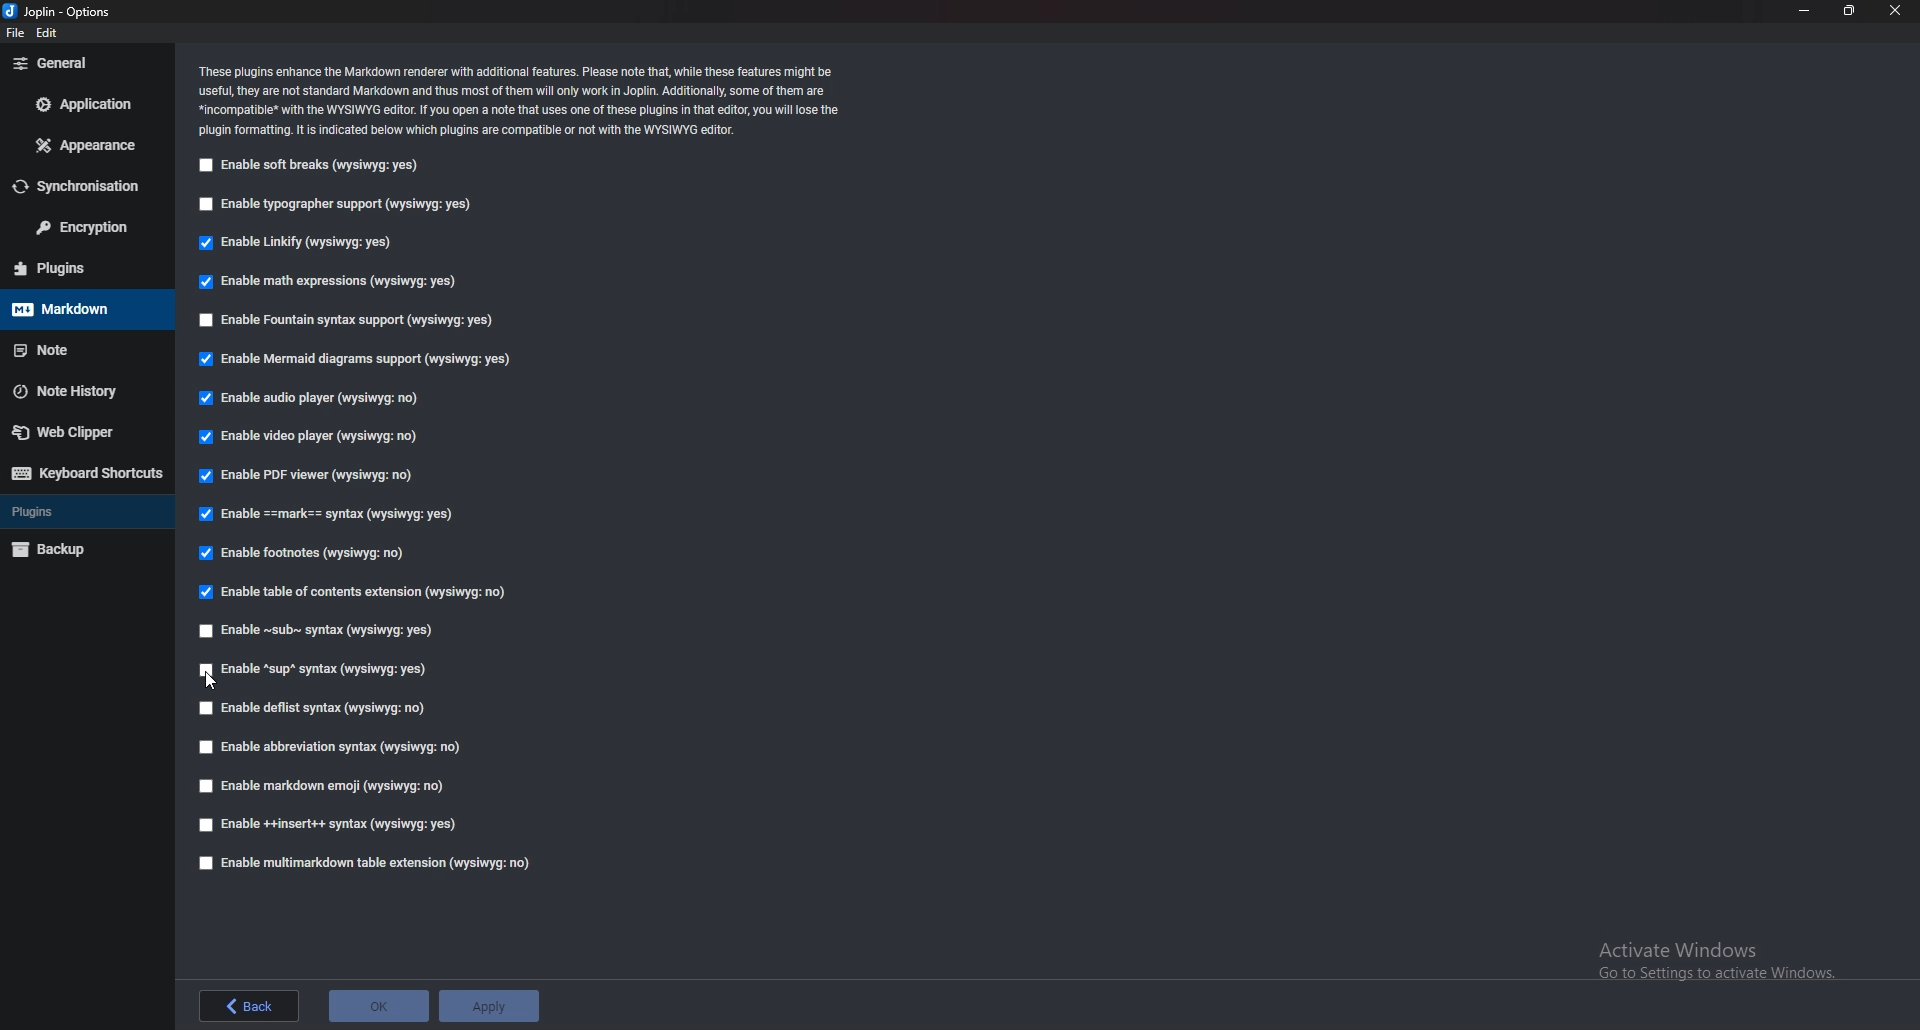  I want to click on Enable markdown emoji (wysiwyg: no), so click(327, 785).